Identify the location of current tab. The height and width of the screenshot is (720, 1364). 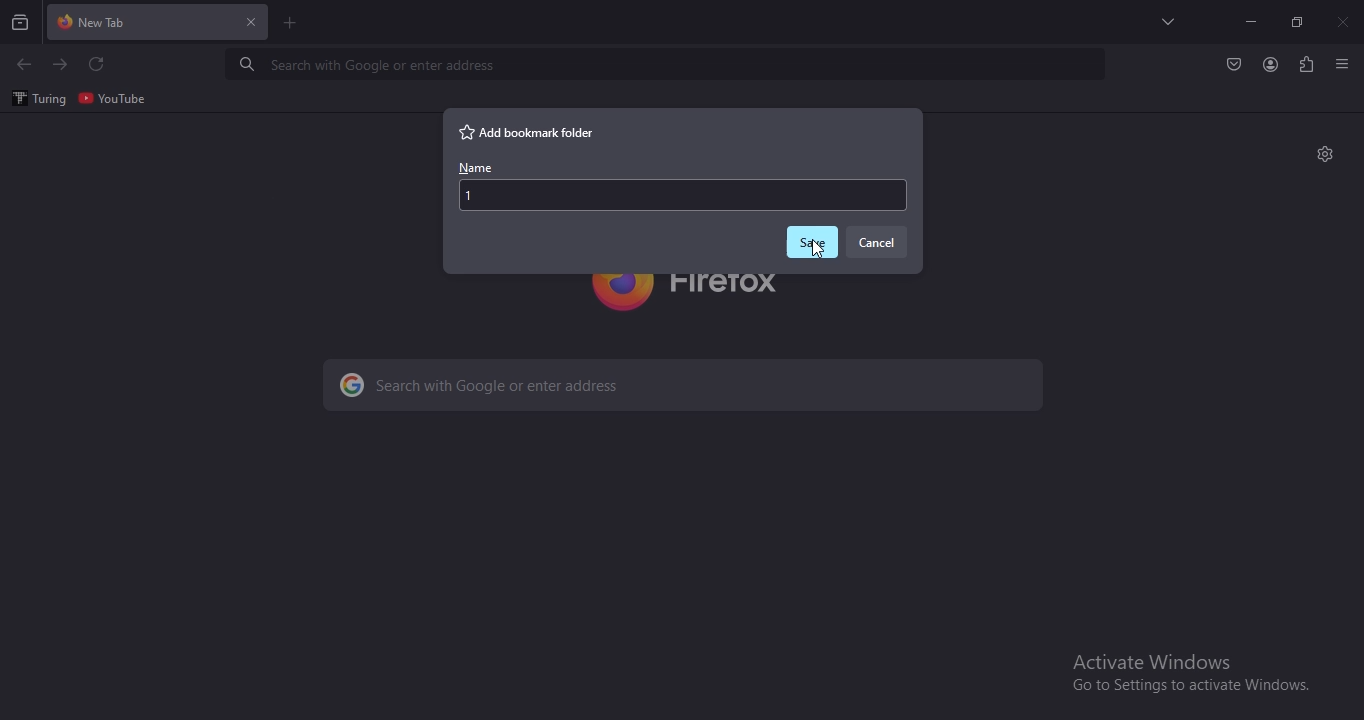
(159, 23).